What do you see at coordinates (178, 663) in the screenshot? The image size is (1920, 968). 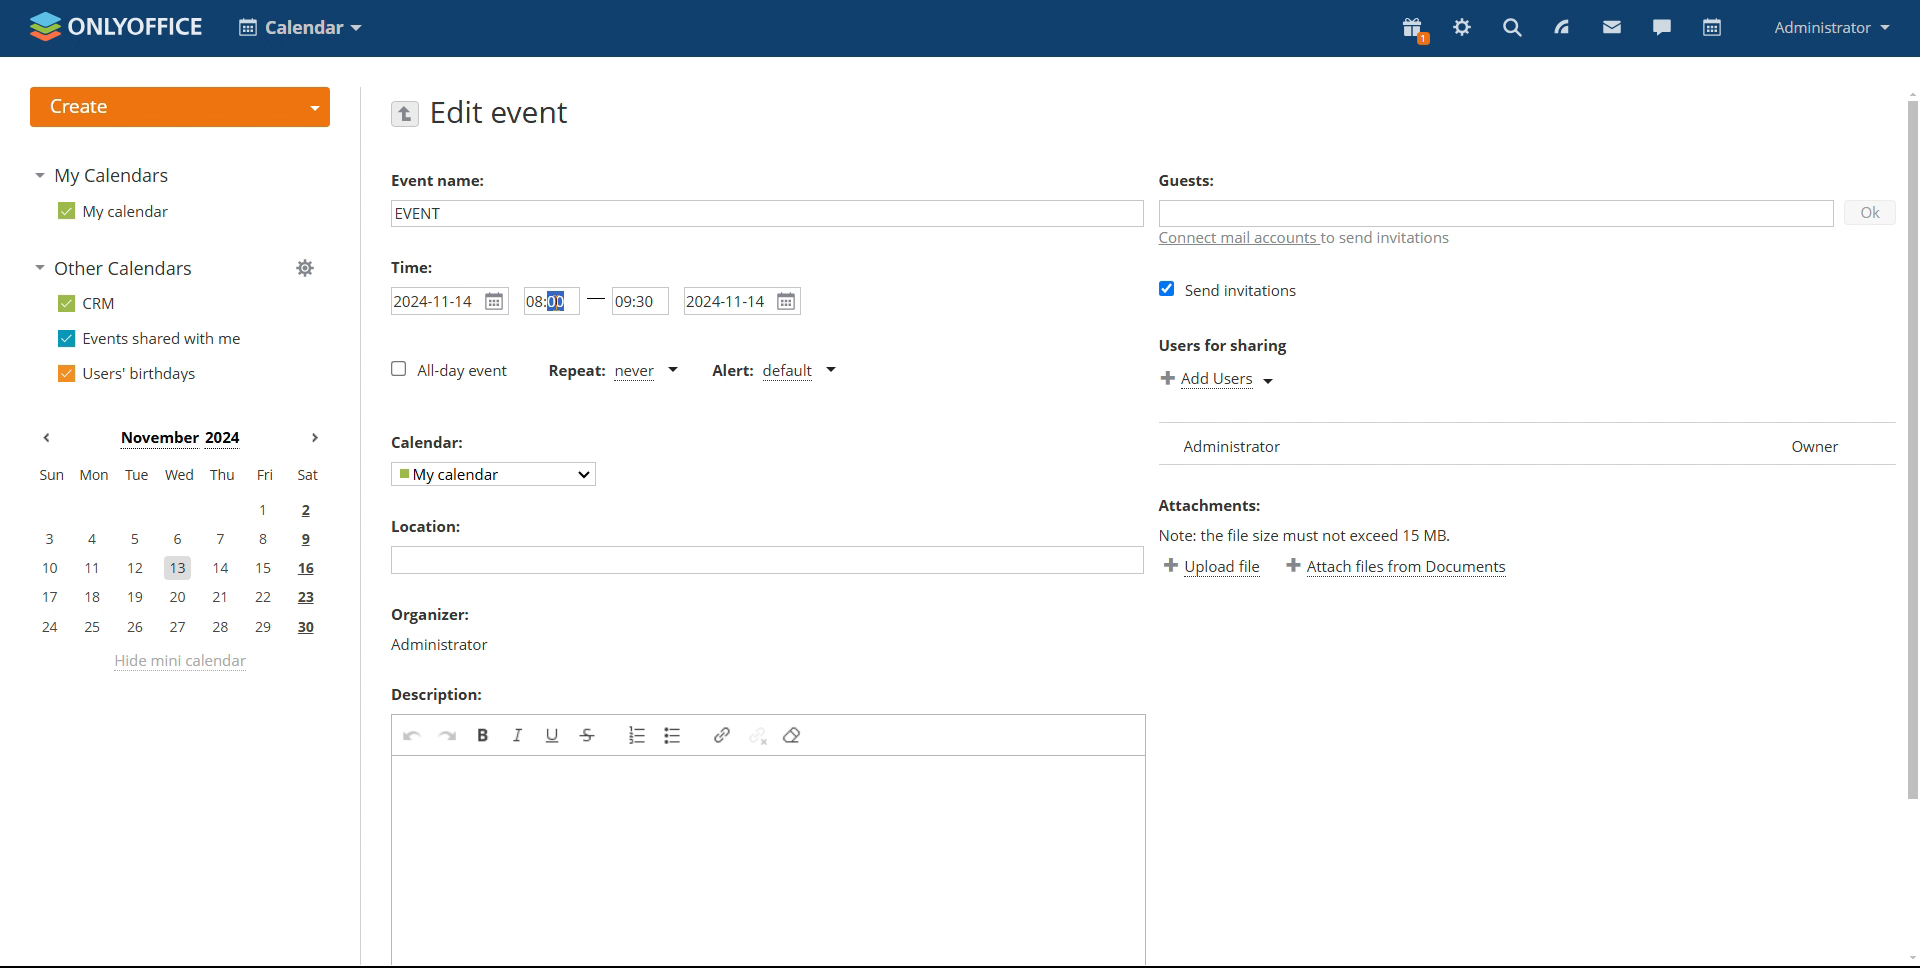 I see `hide mini calendar` at bounding box center [178, 663].